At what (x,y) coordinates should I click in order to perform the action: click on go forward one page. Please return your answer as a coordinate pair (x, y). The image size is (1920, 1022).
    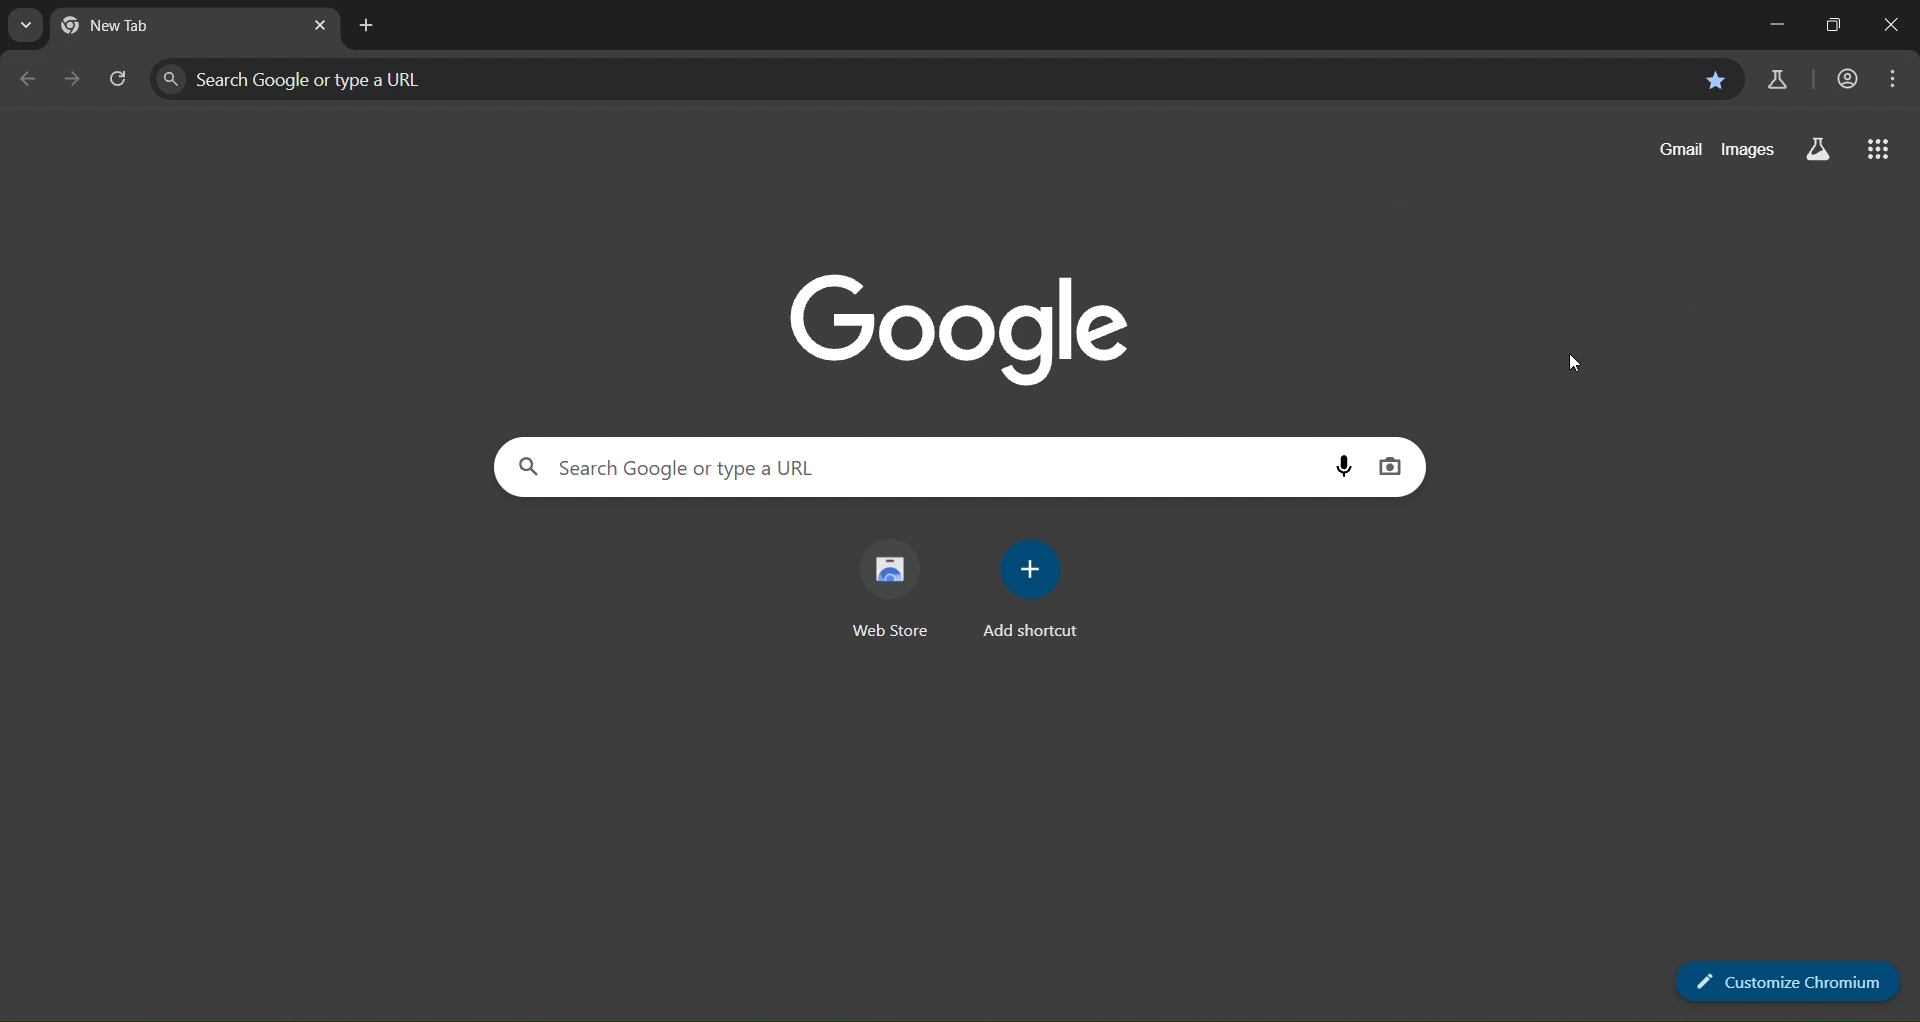
    Looking at the image, I should click on (75, 80).